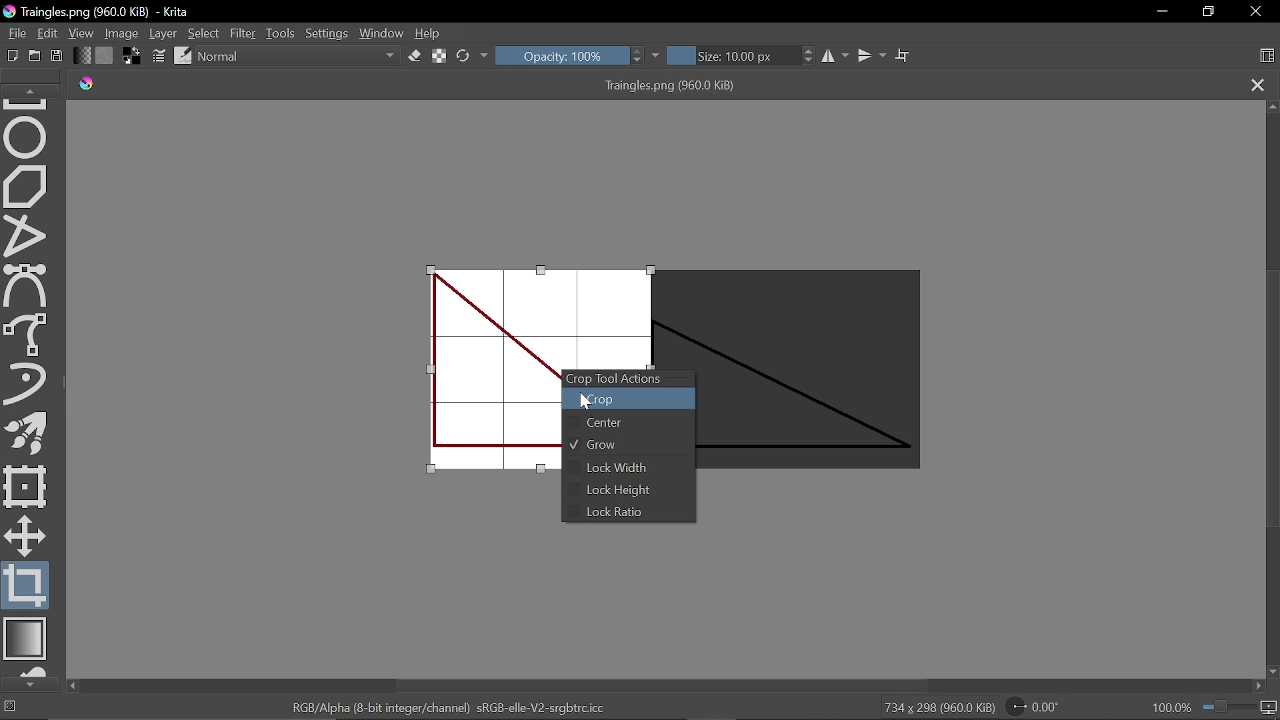 The image size is (1280, 720). Describe the element at coordinates (242, 33) in the screenshot. I see `Filter` at that location.